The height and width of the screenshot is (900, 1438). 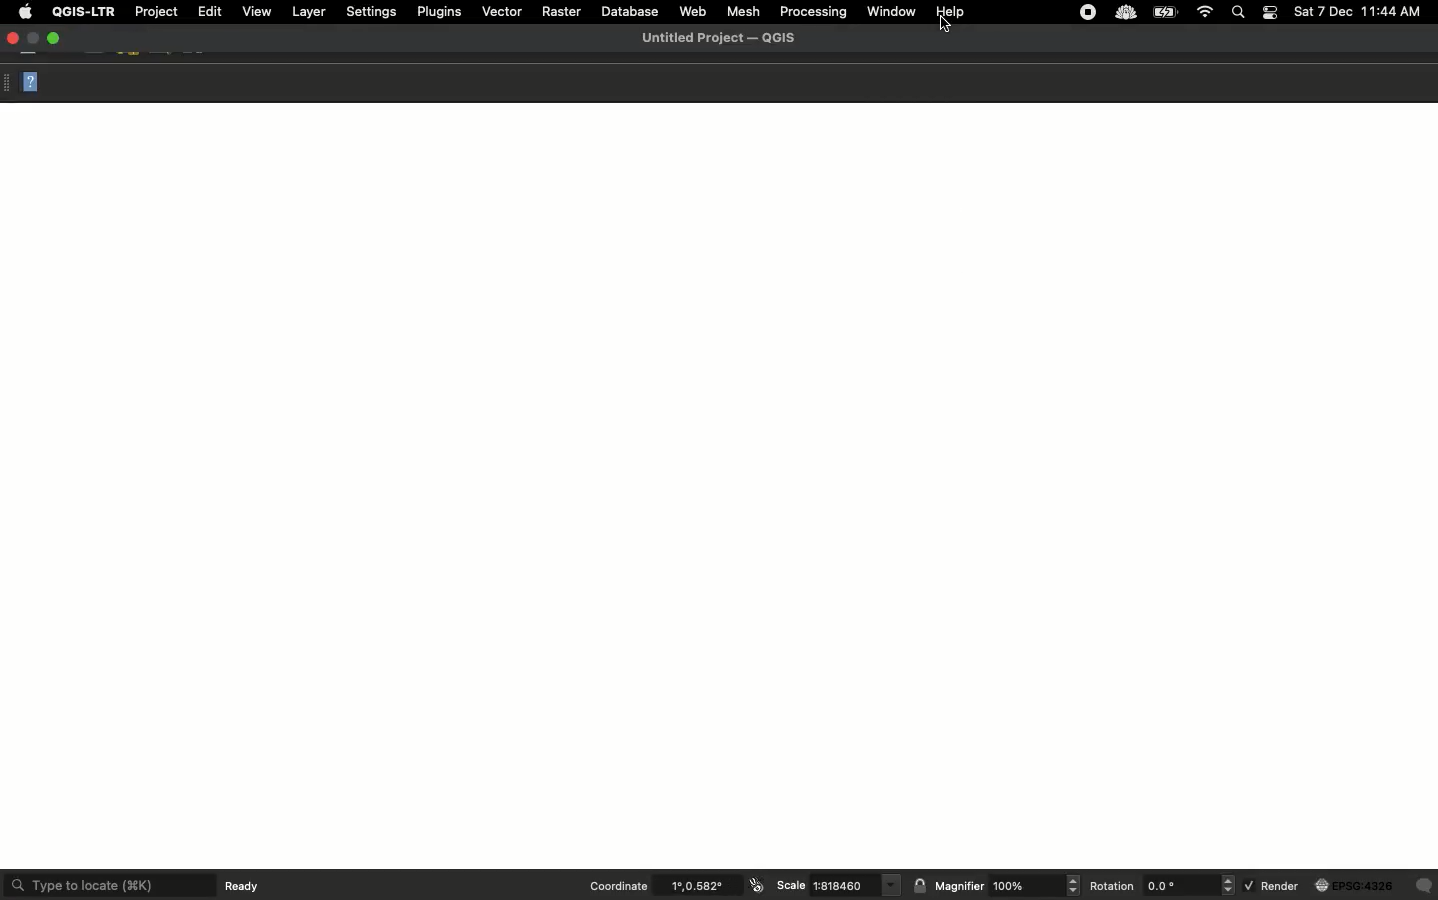 What do you see at coordinates (674, 888) in the screenshot?
I see `Coordinate` at bounding box center [674, 888].